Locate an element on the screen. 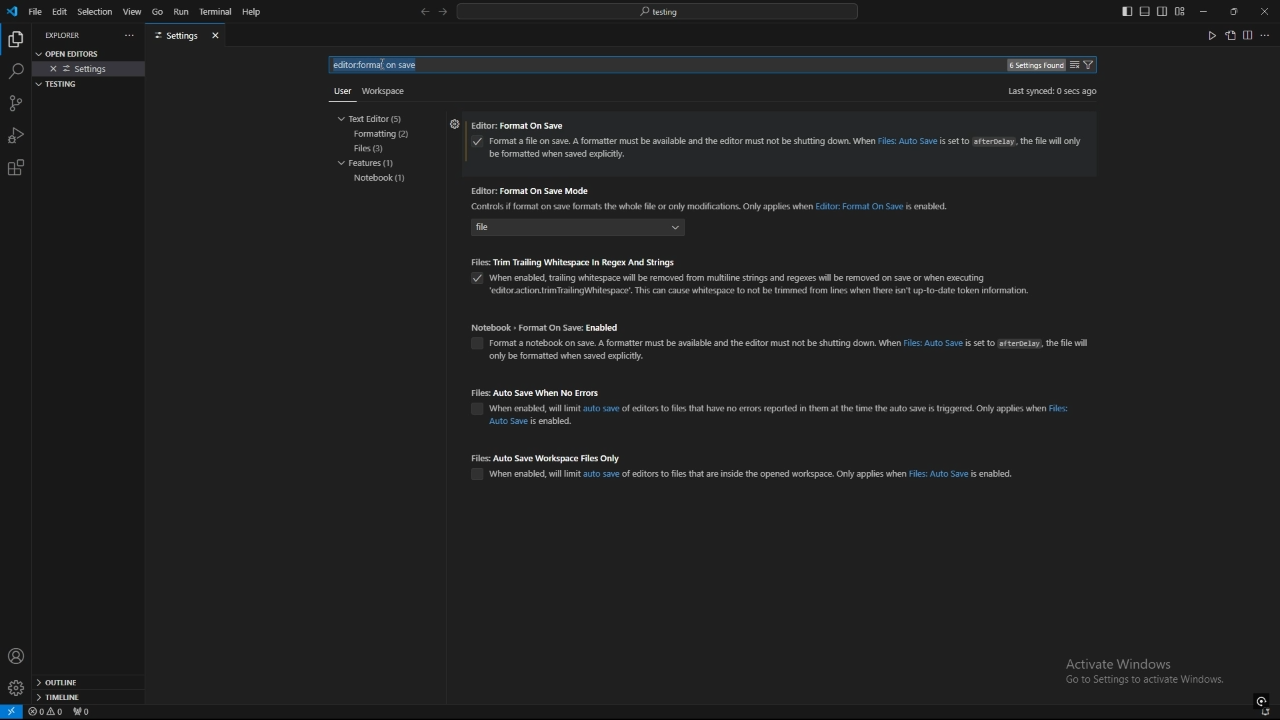 The height and width of the screenshot is (720, 1280). vscode is located at coordinates (11, 12).